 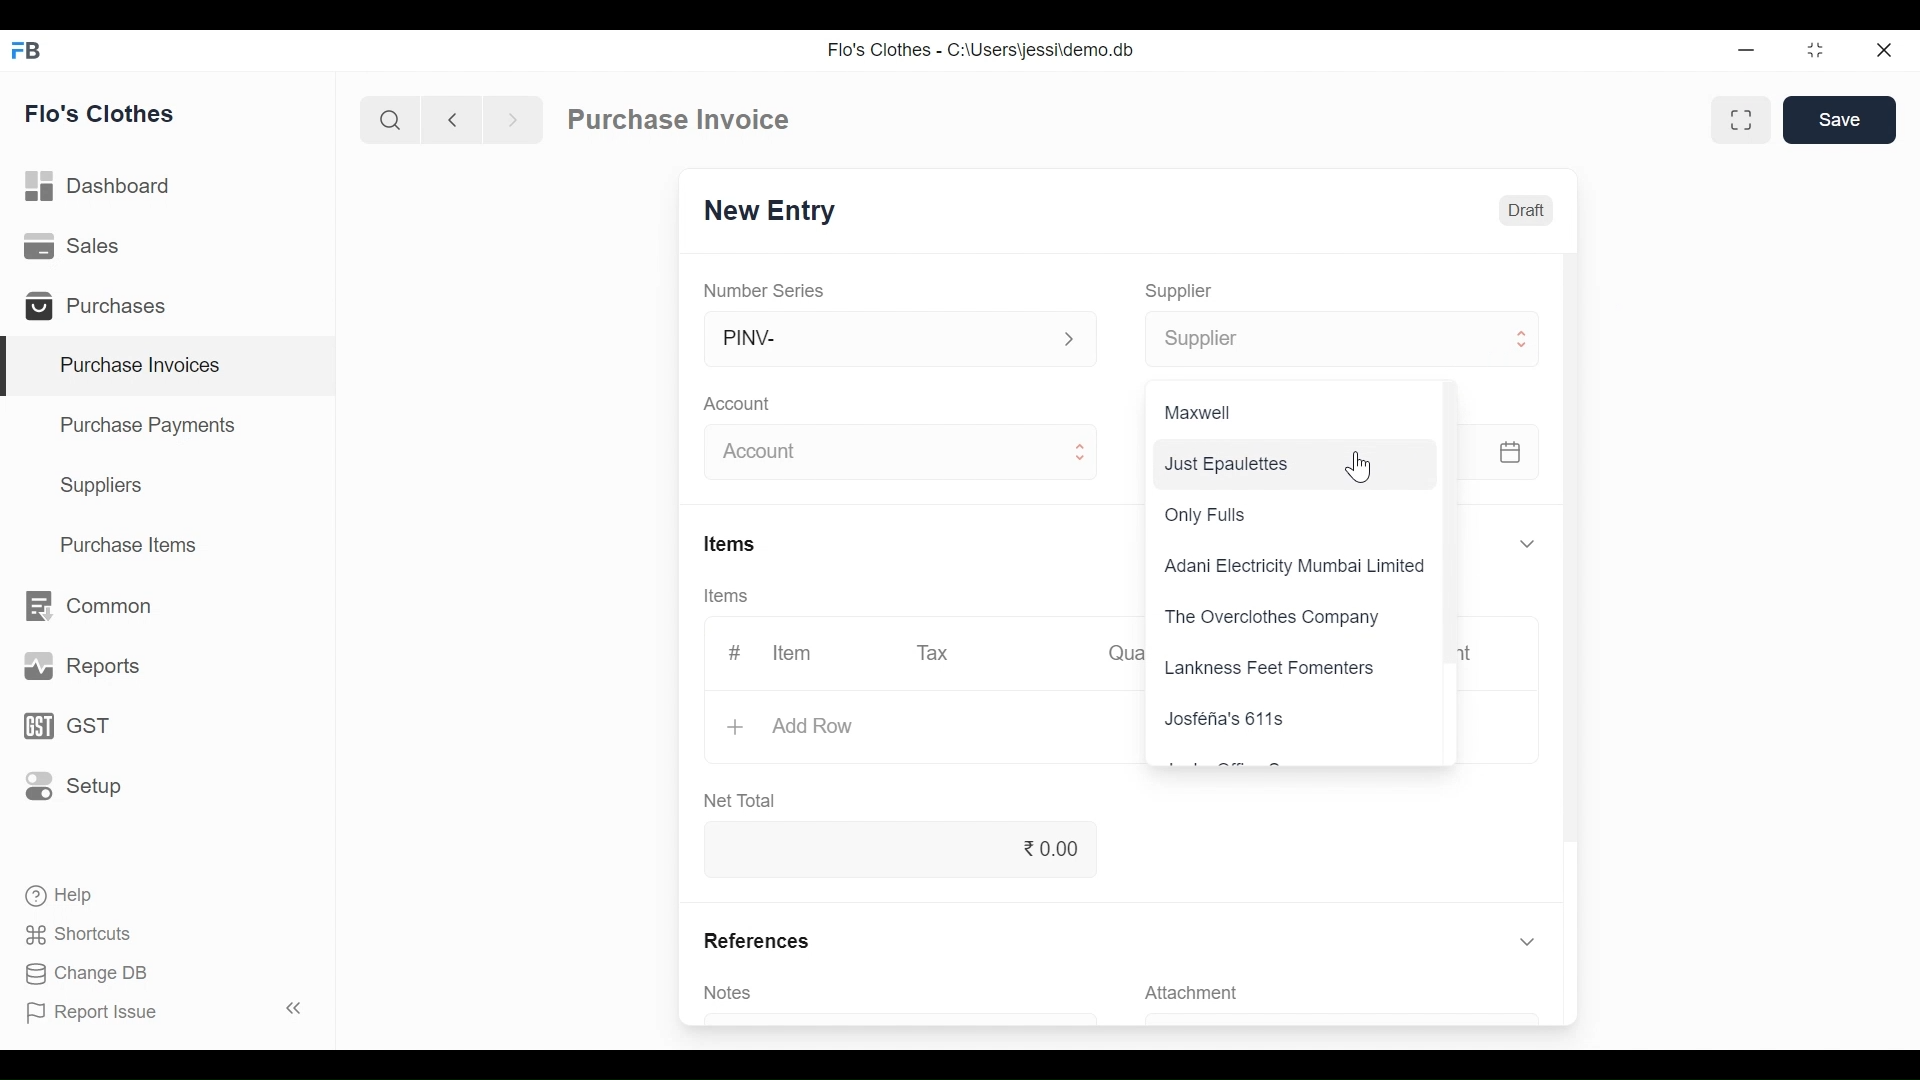 I want to click on Sales, so click(x=81, y=248).